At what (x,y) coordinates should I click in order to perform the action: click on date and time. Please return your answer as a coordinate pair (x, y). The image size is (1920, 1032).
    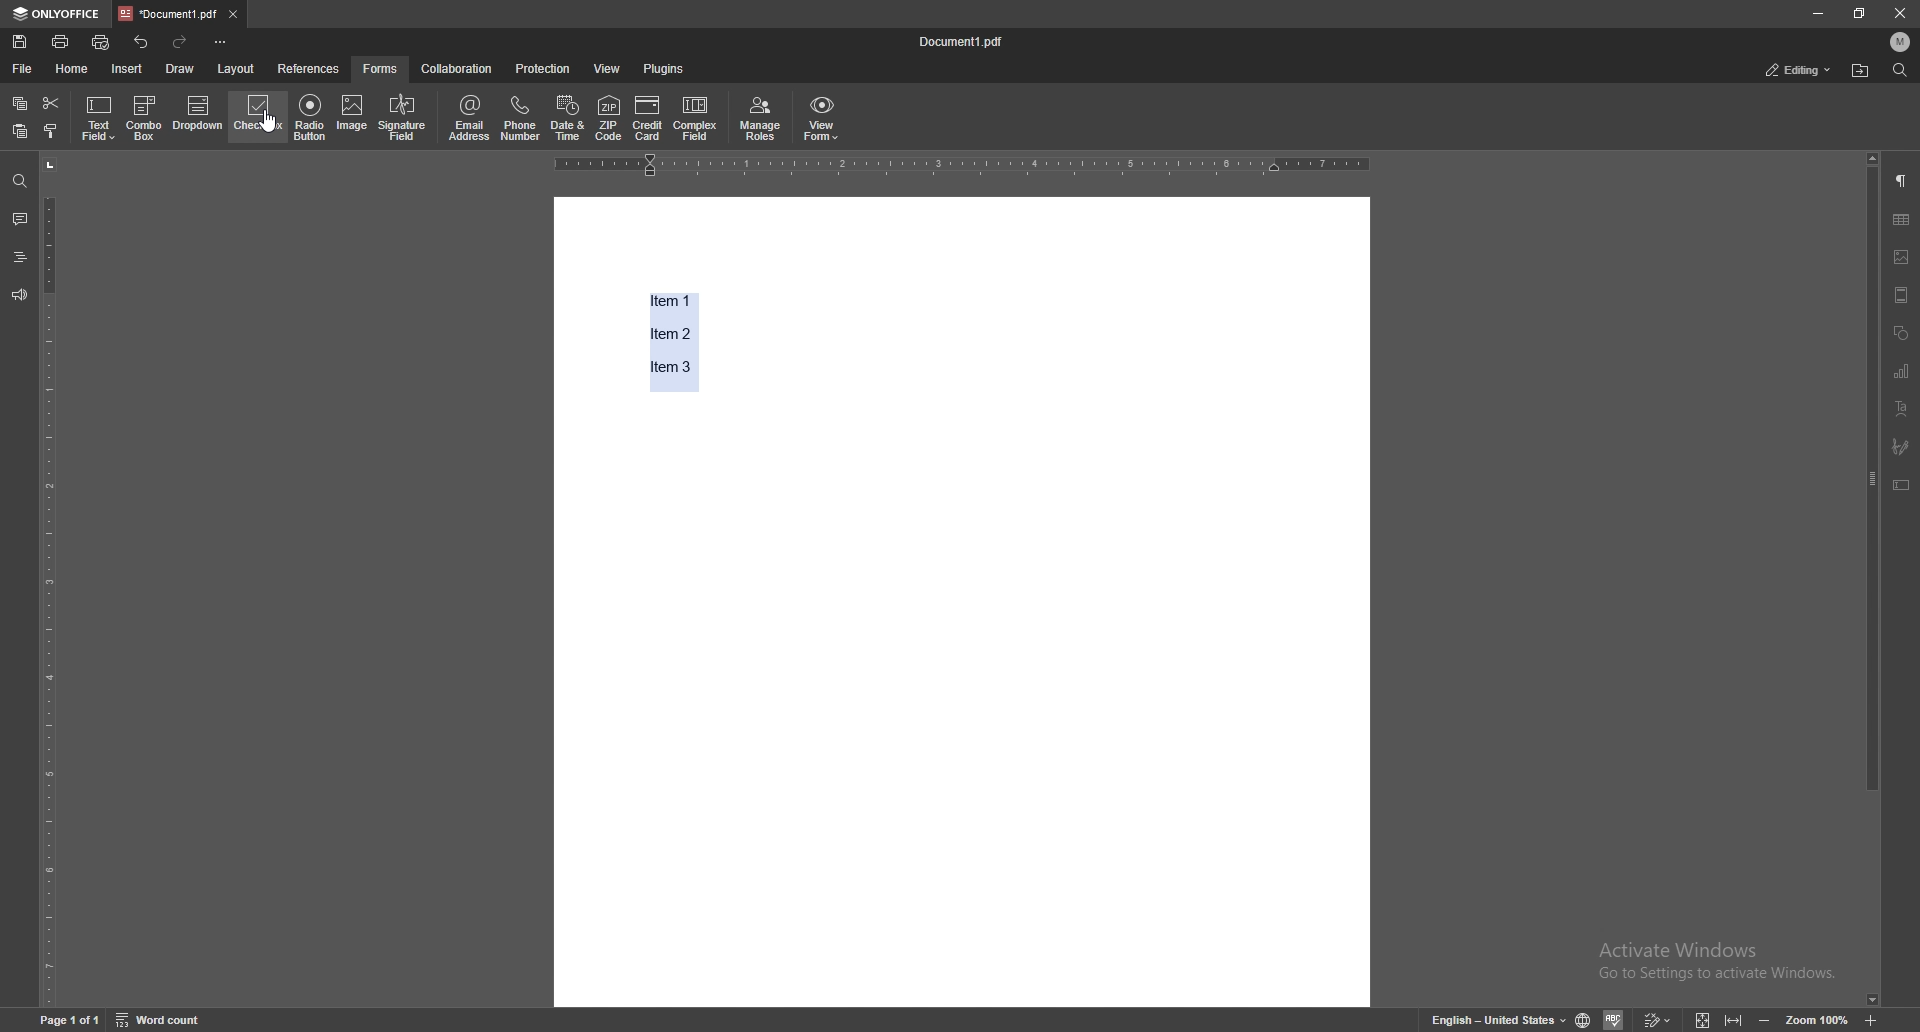
    Looking at the image, I should click on (568, 117).